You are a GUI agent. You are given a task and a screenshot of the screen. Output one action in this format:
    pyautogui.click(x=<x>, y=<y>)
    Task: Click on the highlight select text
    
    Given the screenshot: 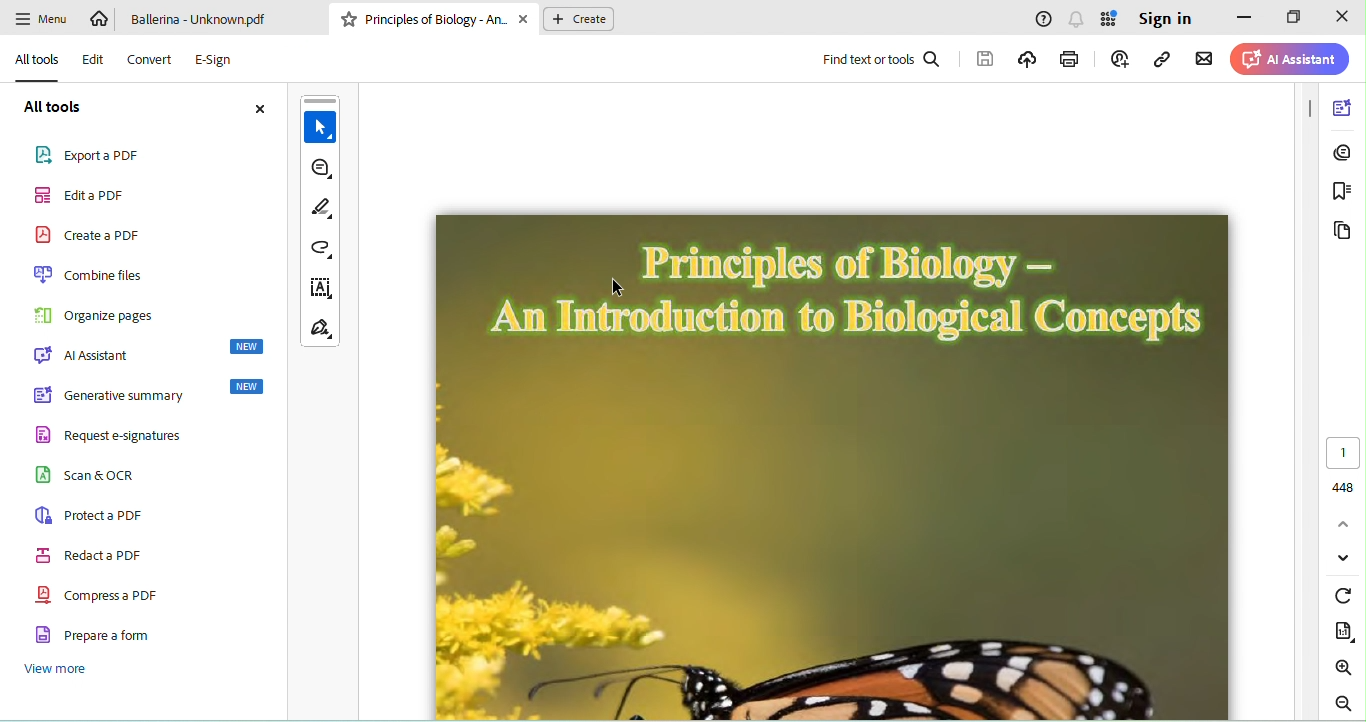 What is the action you would take?
    pyautogui.click(x=322, y=210)
    